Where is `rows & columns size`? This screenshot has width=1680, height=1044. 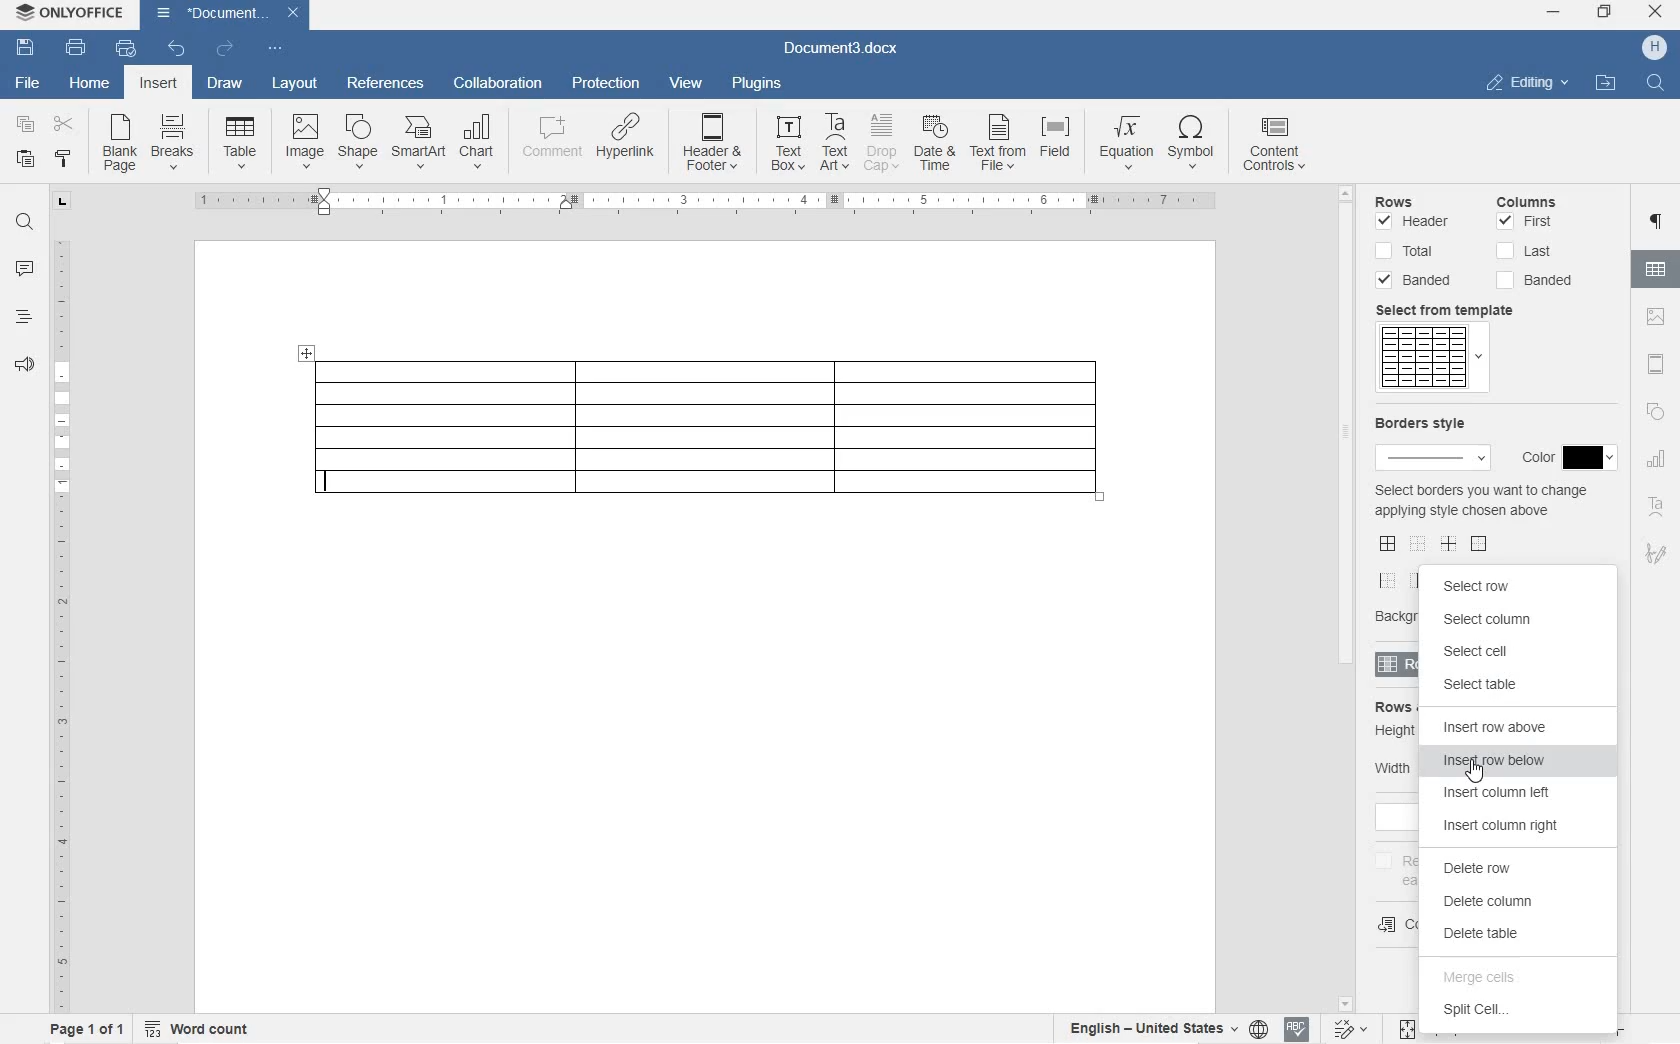 rows & columns size is located at coordinates (1395, 705).